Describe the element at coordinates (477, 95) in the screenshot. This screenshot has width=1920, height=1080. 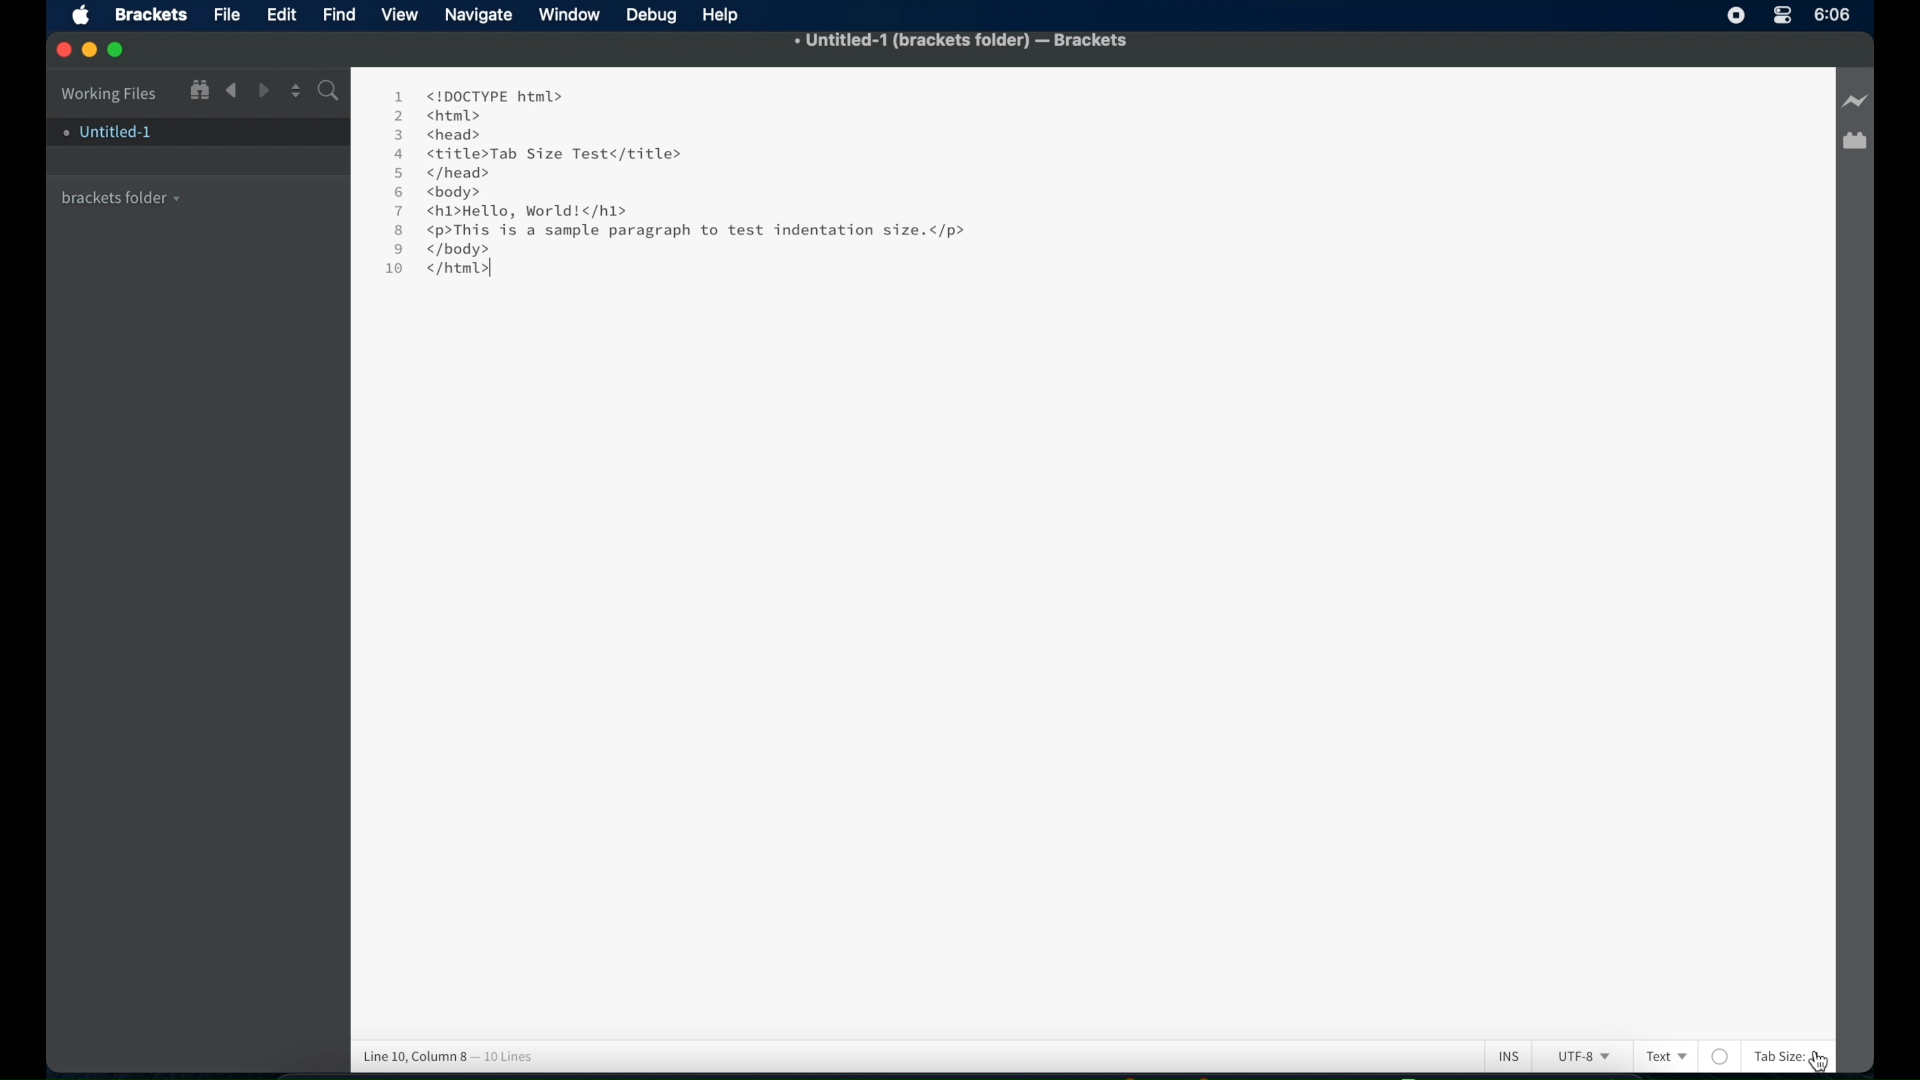
I see `1  <!DOCTYPE html>` at that location.